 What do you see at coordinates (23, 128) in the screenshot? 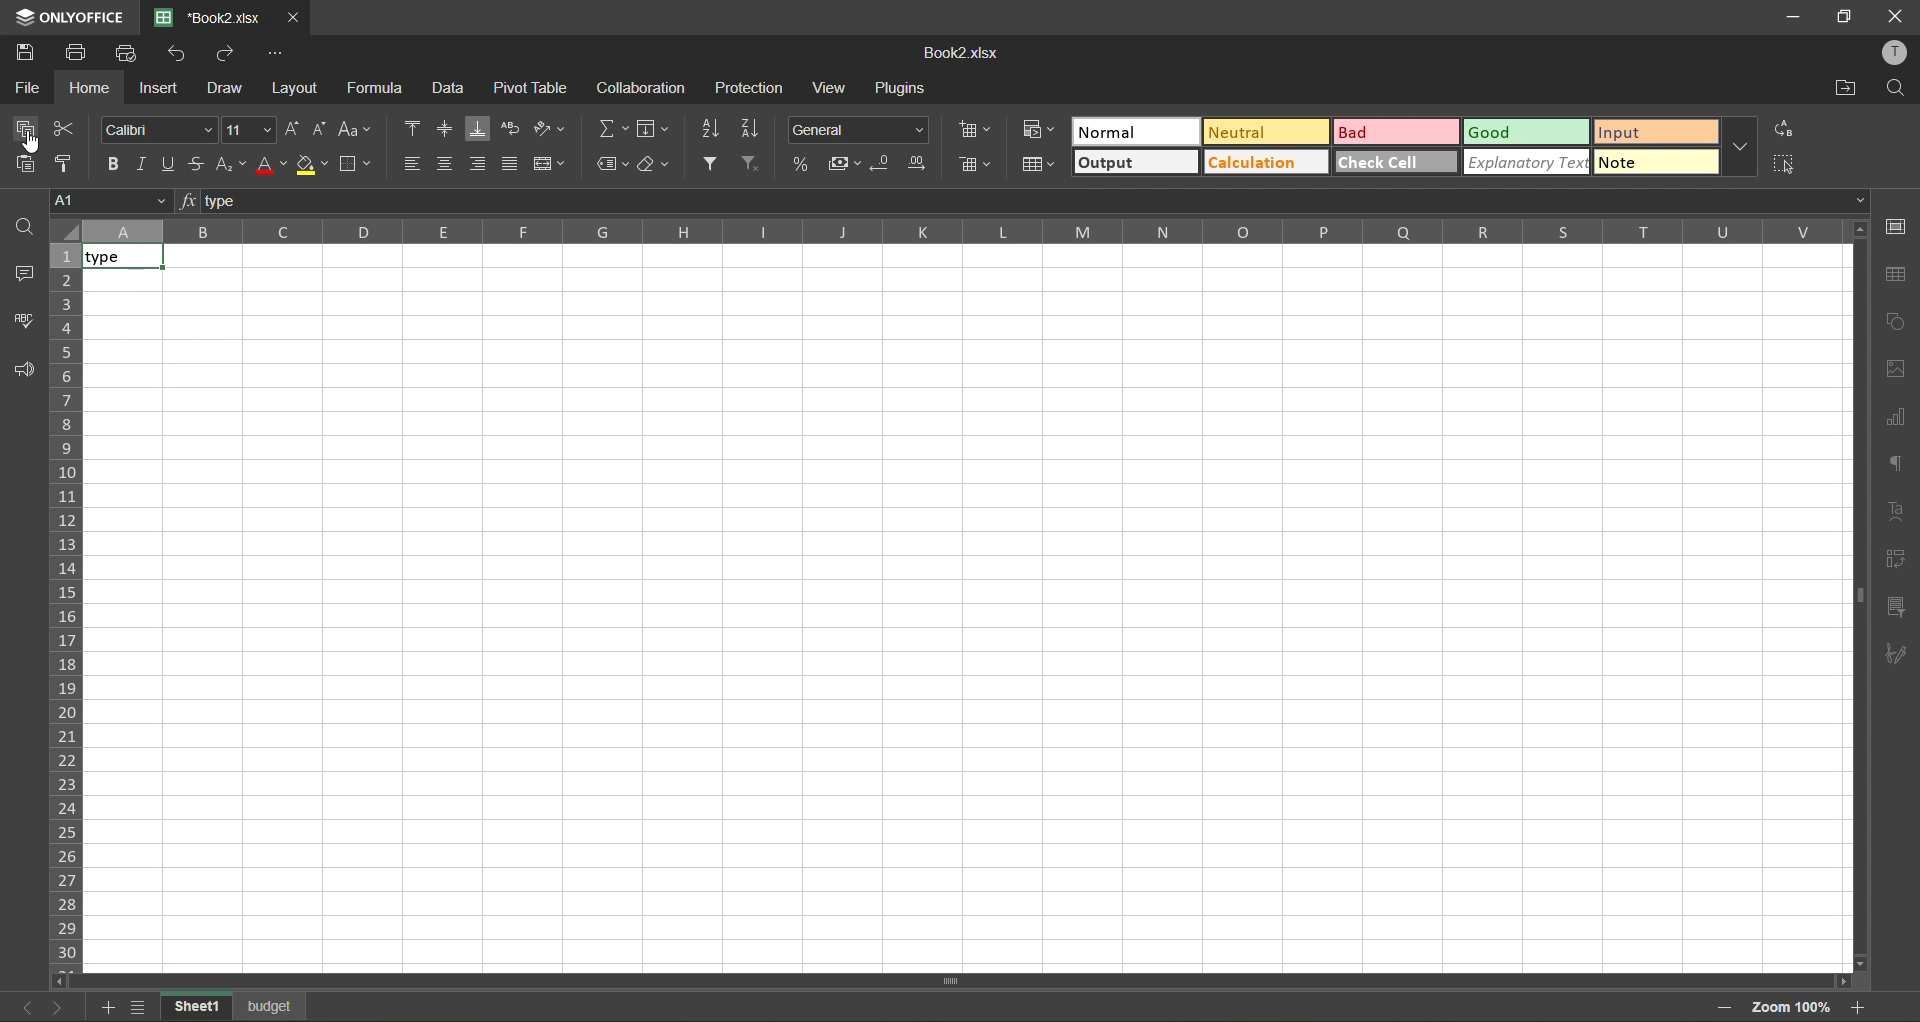
I see `copy` at bounding box center [23, 128].